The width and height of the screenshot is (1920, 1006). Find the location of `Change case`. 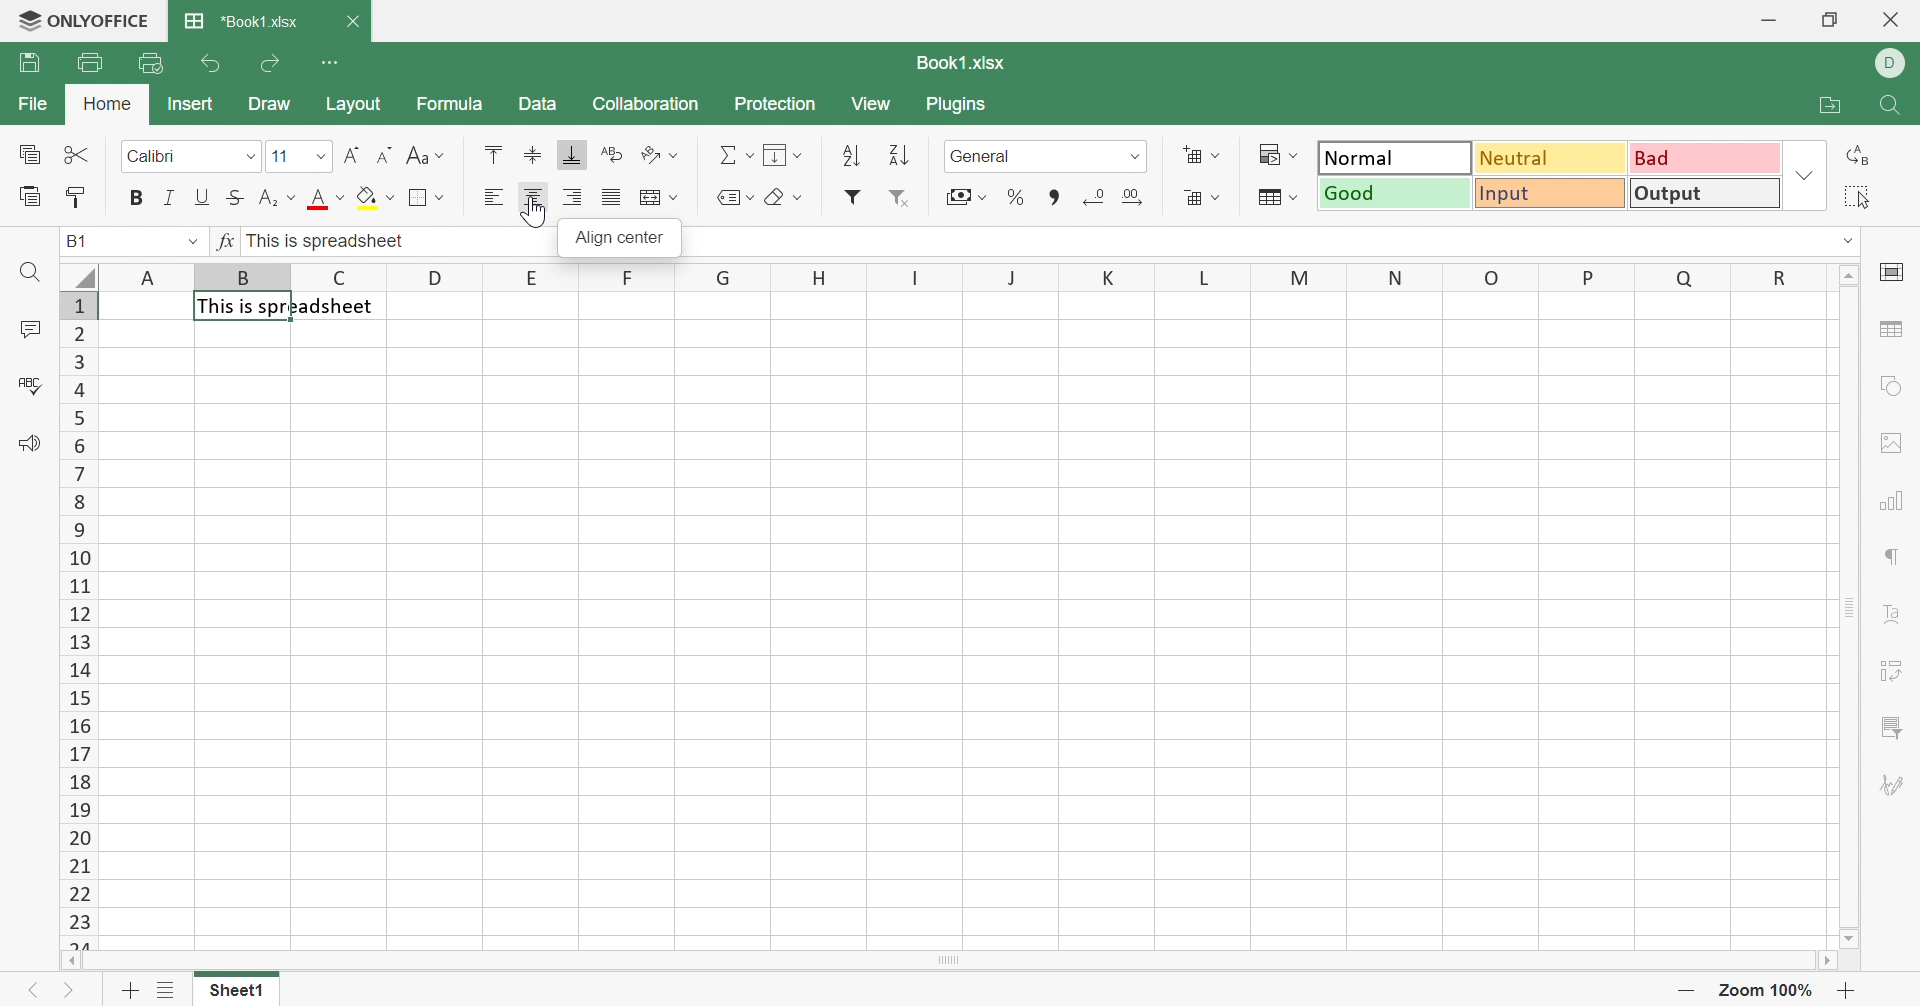

Change case is located at coordinates (417, 154).